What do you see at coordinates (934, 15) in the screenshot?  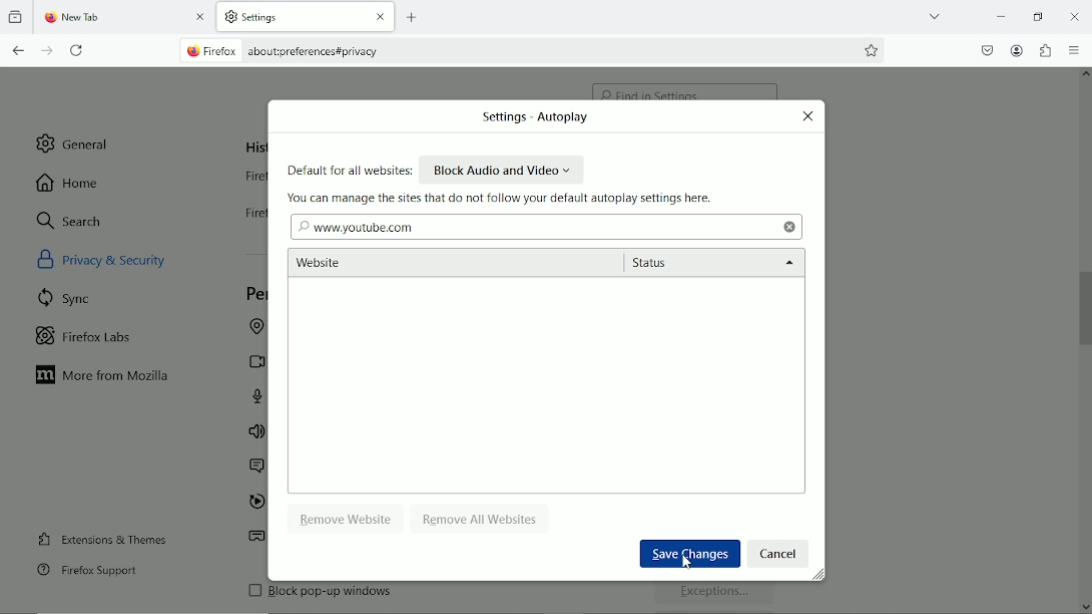 I see `List all tabs` at bounding box center [934, 15].